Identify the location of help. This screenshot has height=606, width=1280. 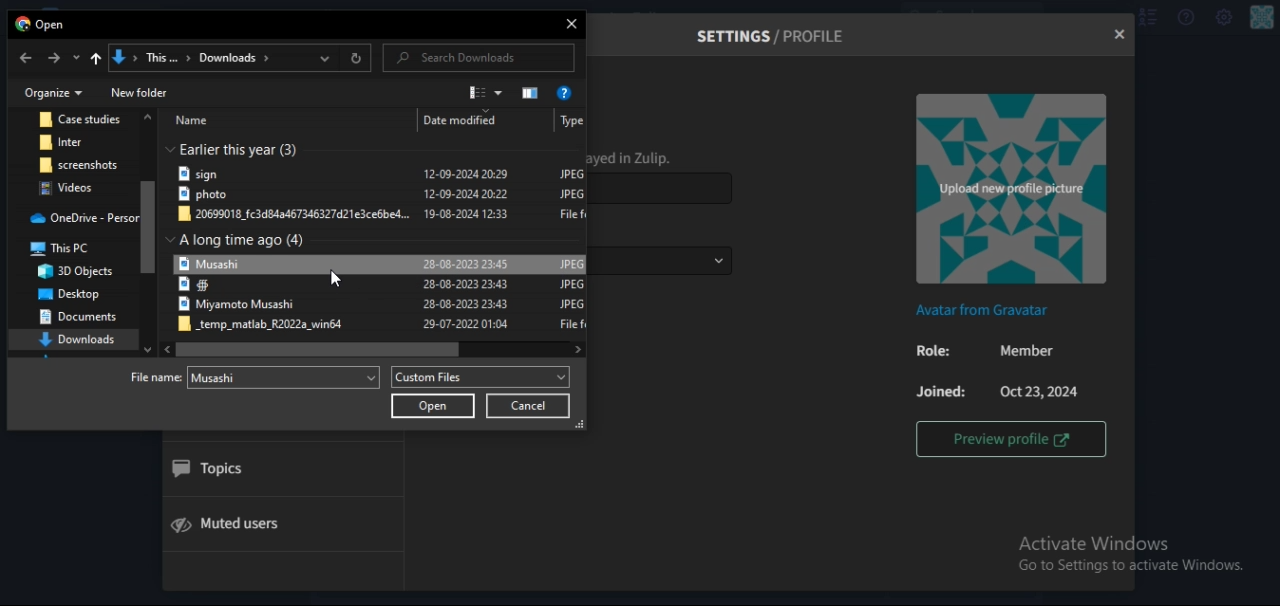
(566, 93).